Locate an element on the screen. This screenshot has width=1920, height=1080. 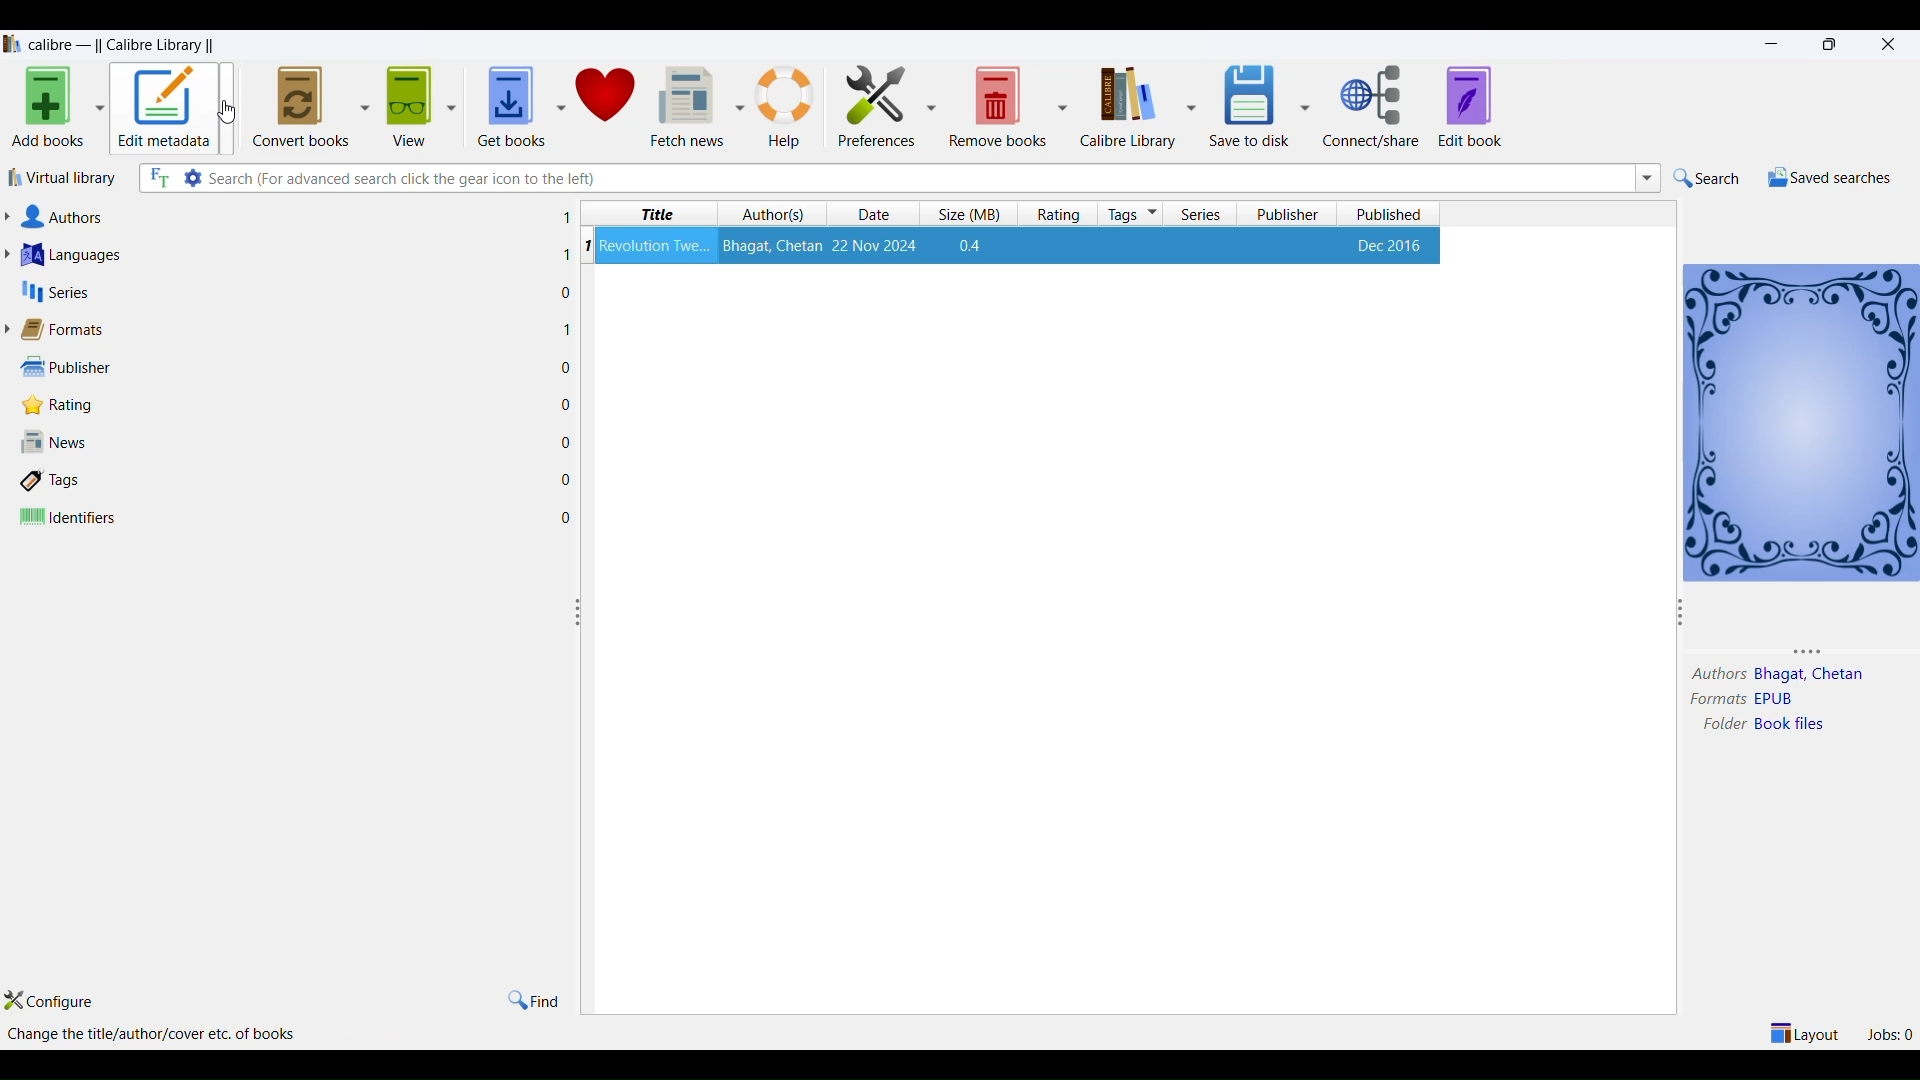
tags is located at coordinates (1132, 214).